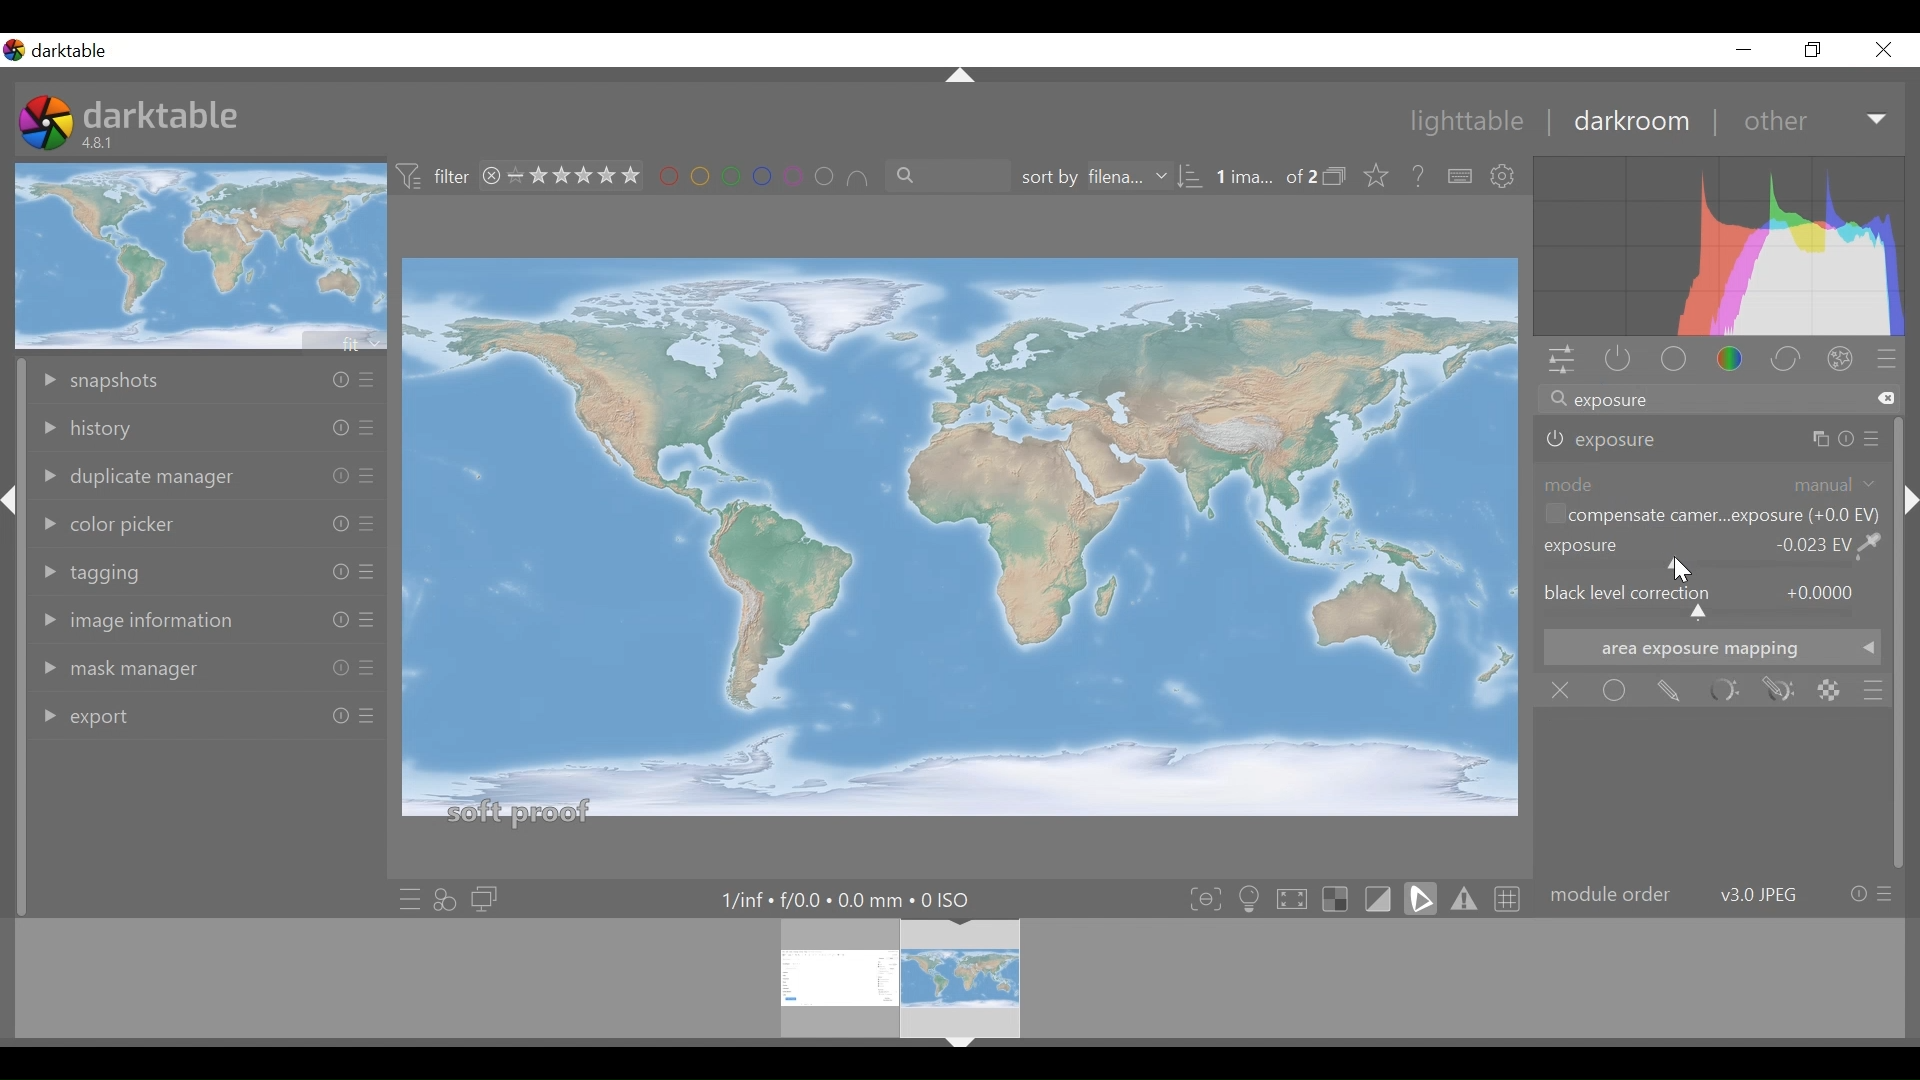 The image size is (1920, 1080). Describe the element at coordinates (1558, 362) in the screenshot. I see `quick access panel` at that location.